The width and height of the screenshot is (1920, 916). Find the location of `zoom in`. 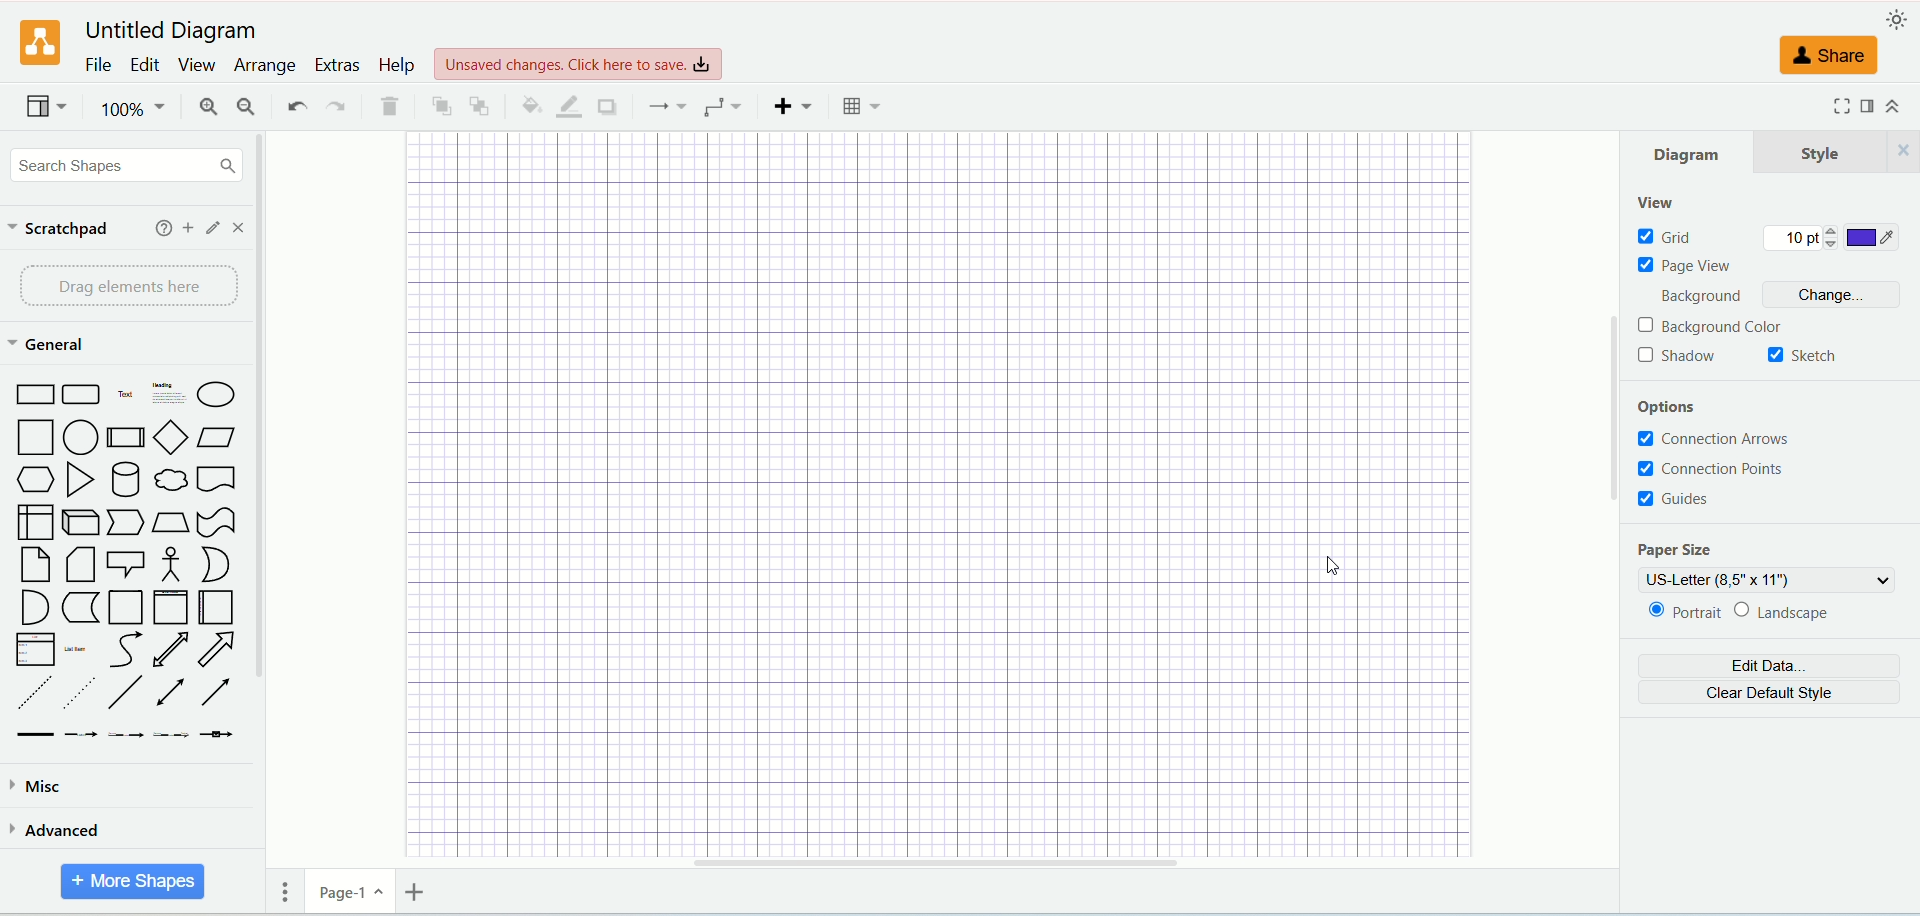

zoom in is located at coordinates (208, 108).